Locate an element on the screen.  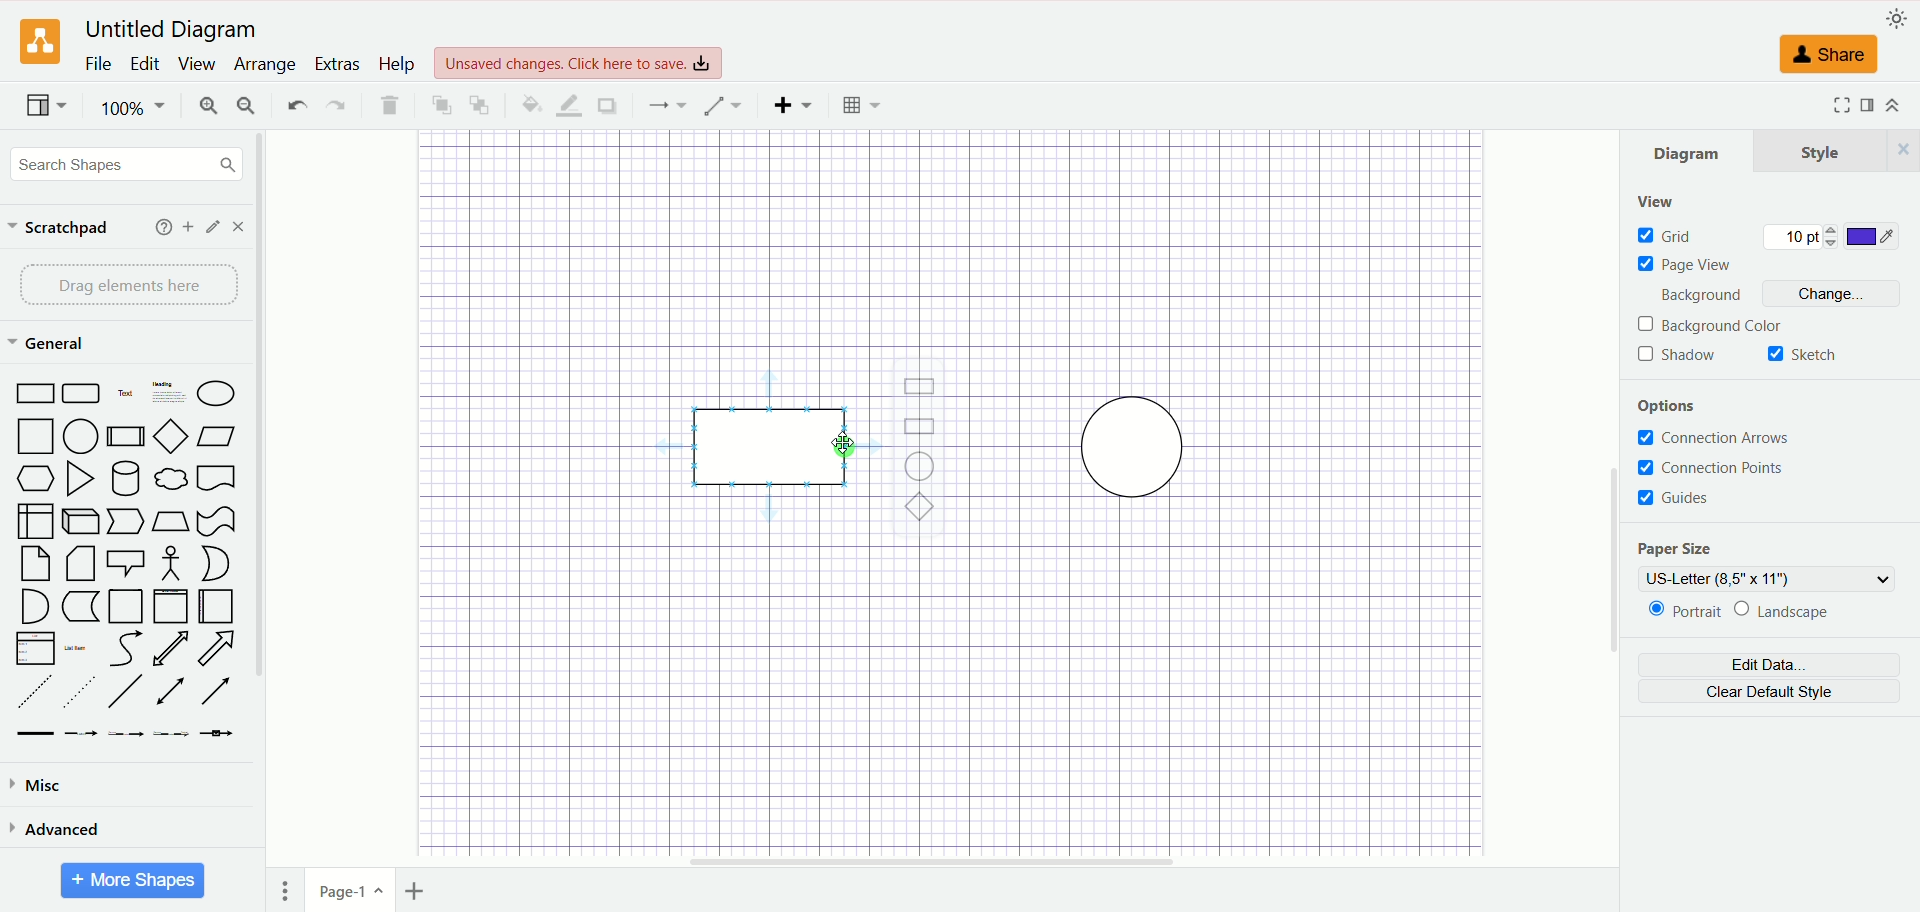
Heading with Text is located at coordinates (170, 395).